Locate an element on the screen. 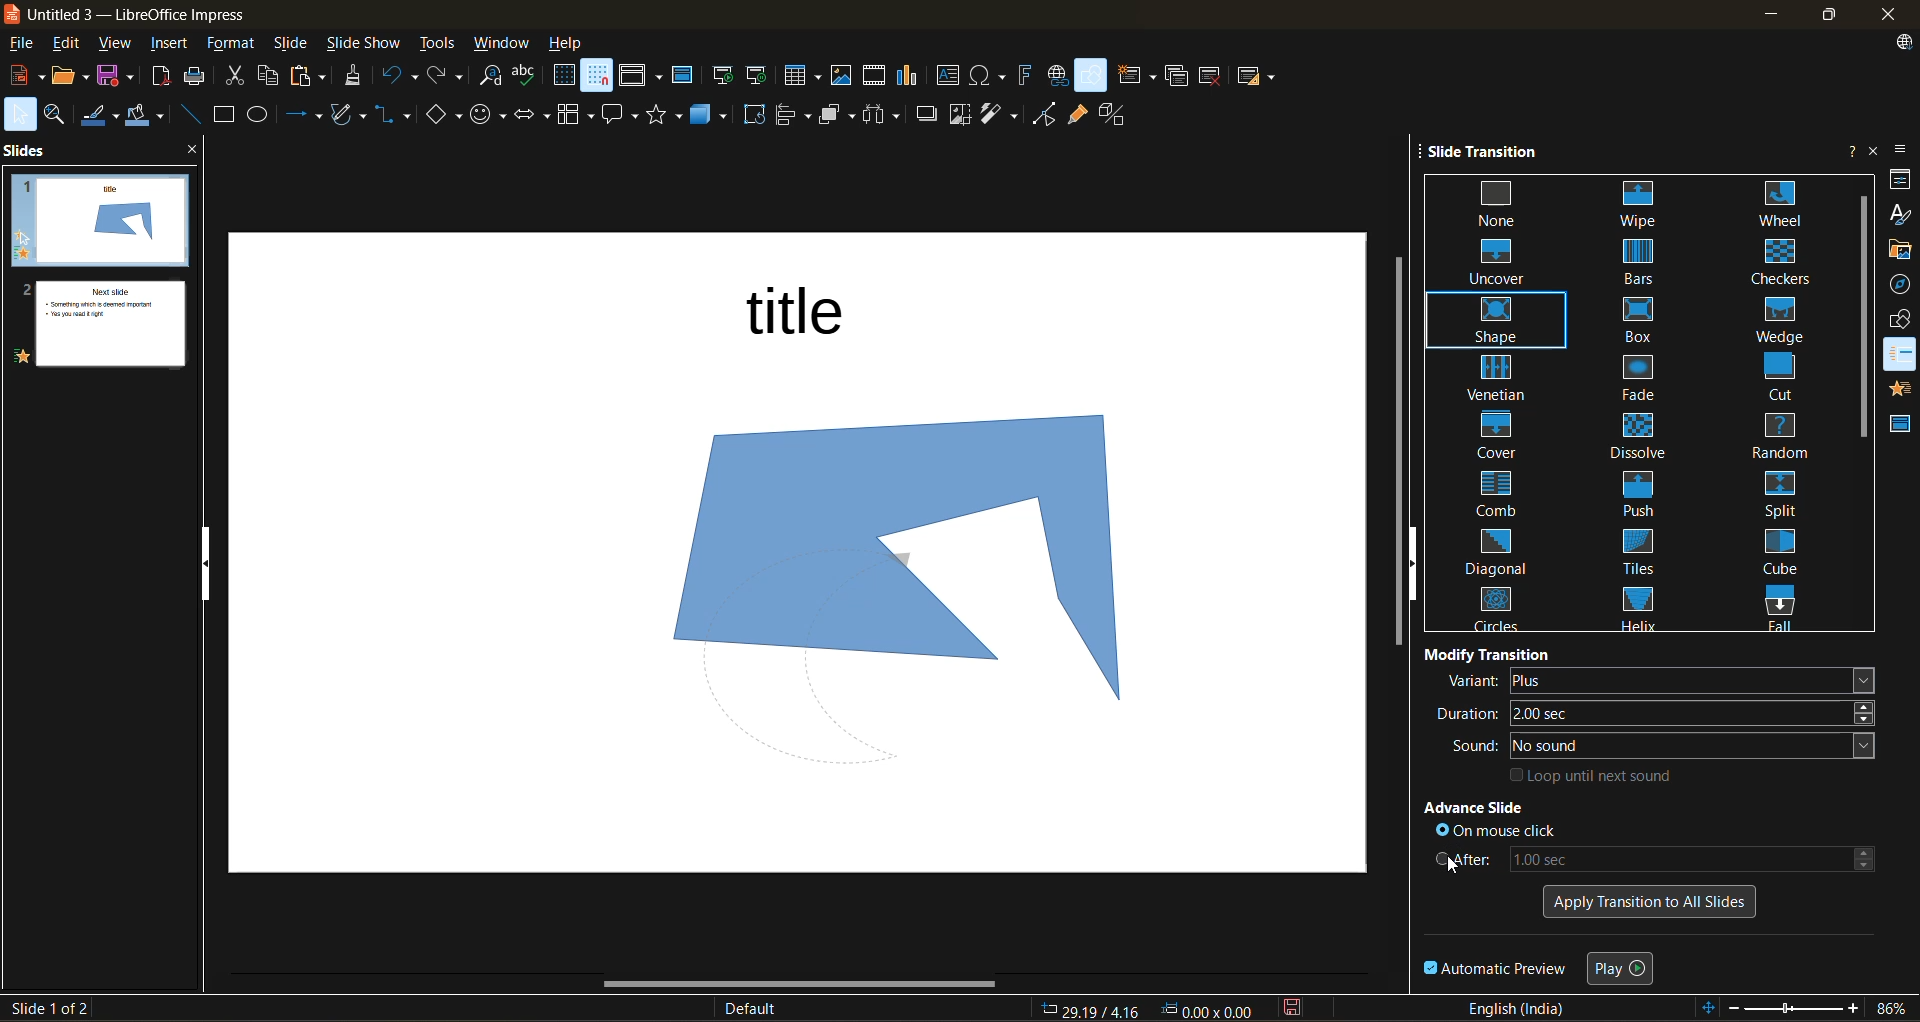  display grid is located at coordinates (564, 76).